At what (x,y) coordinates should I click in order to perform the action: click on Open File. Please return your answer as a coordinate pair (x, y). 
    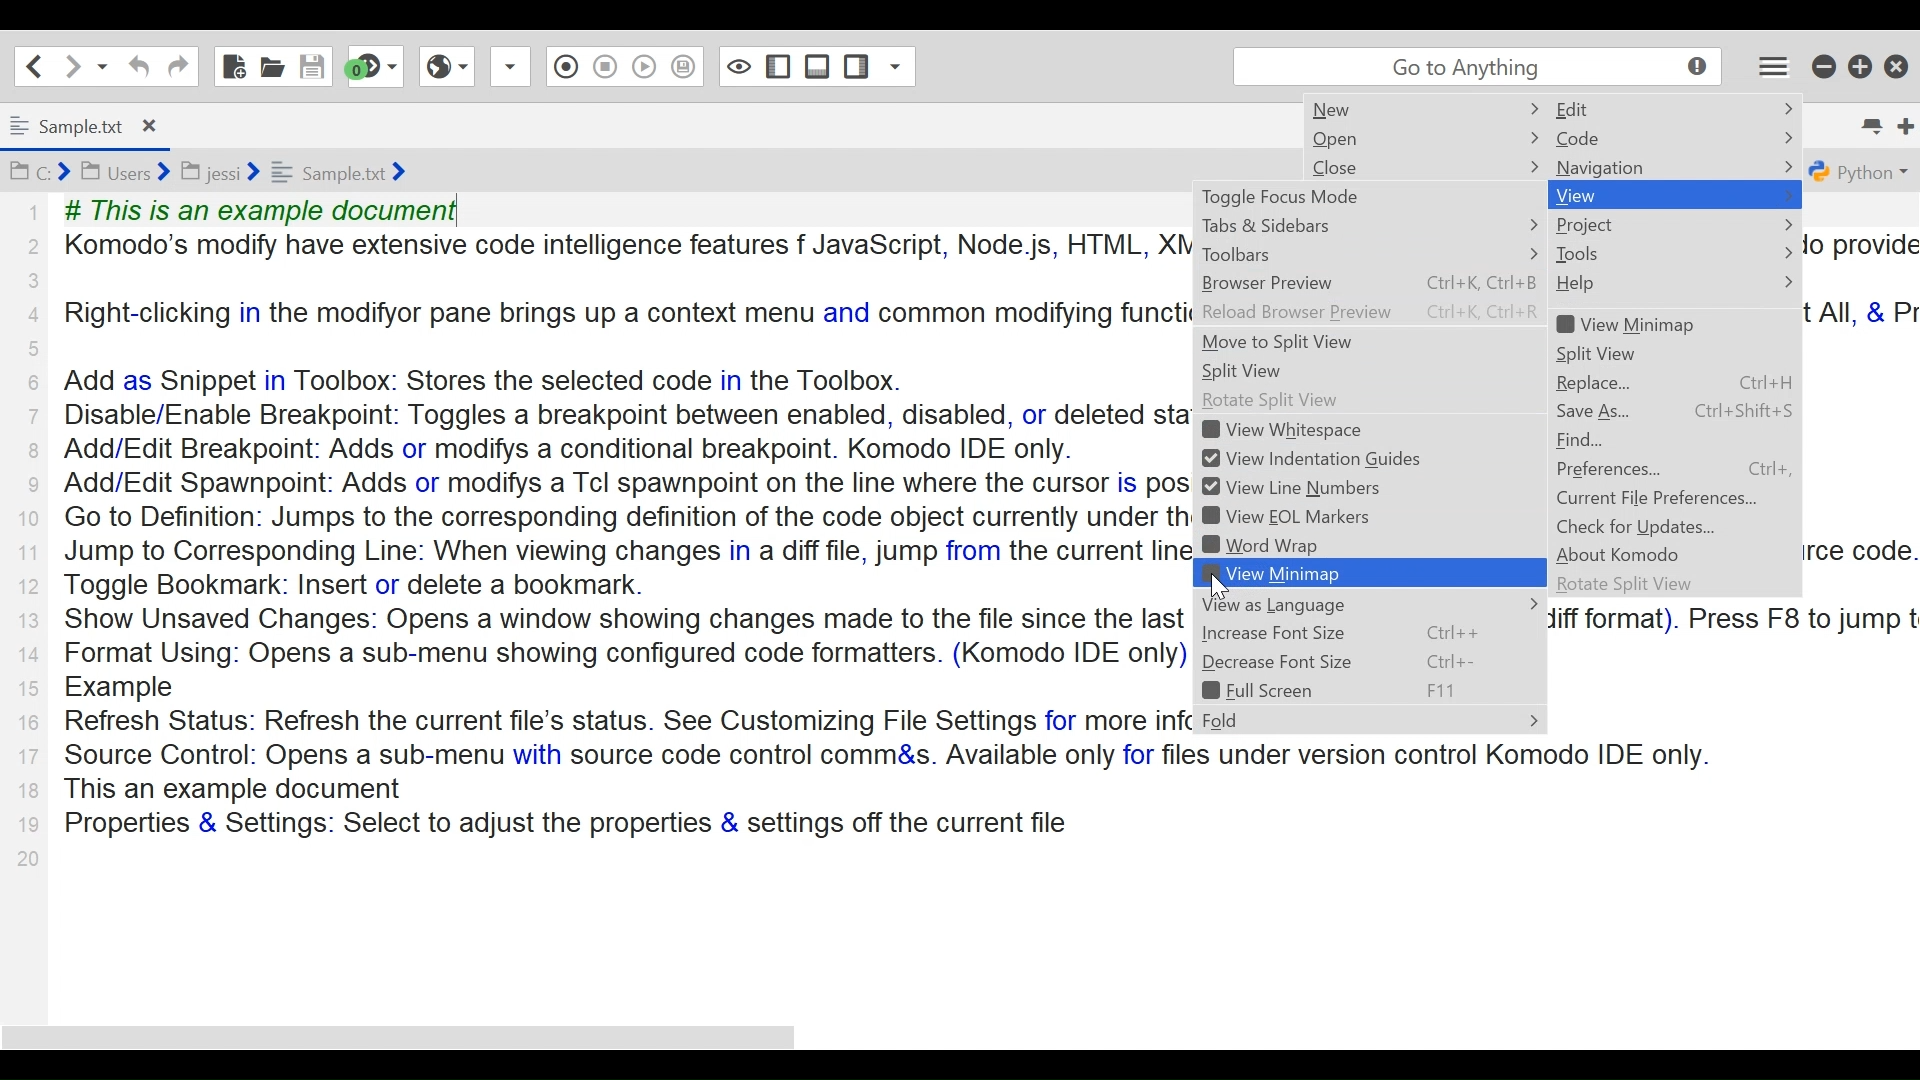
    Looking at the image, I should click on (272, 64).